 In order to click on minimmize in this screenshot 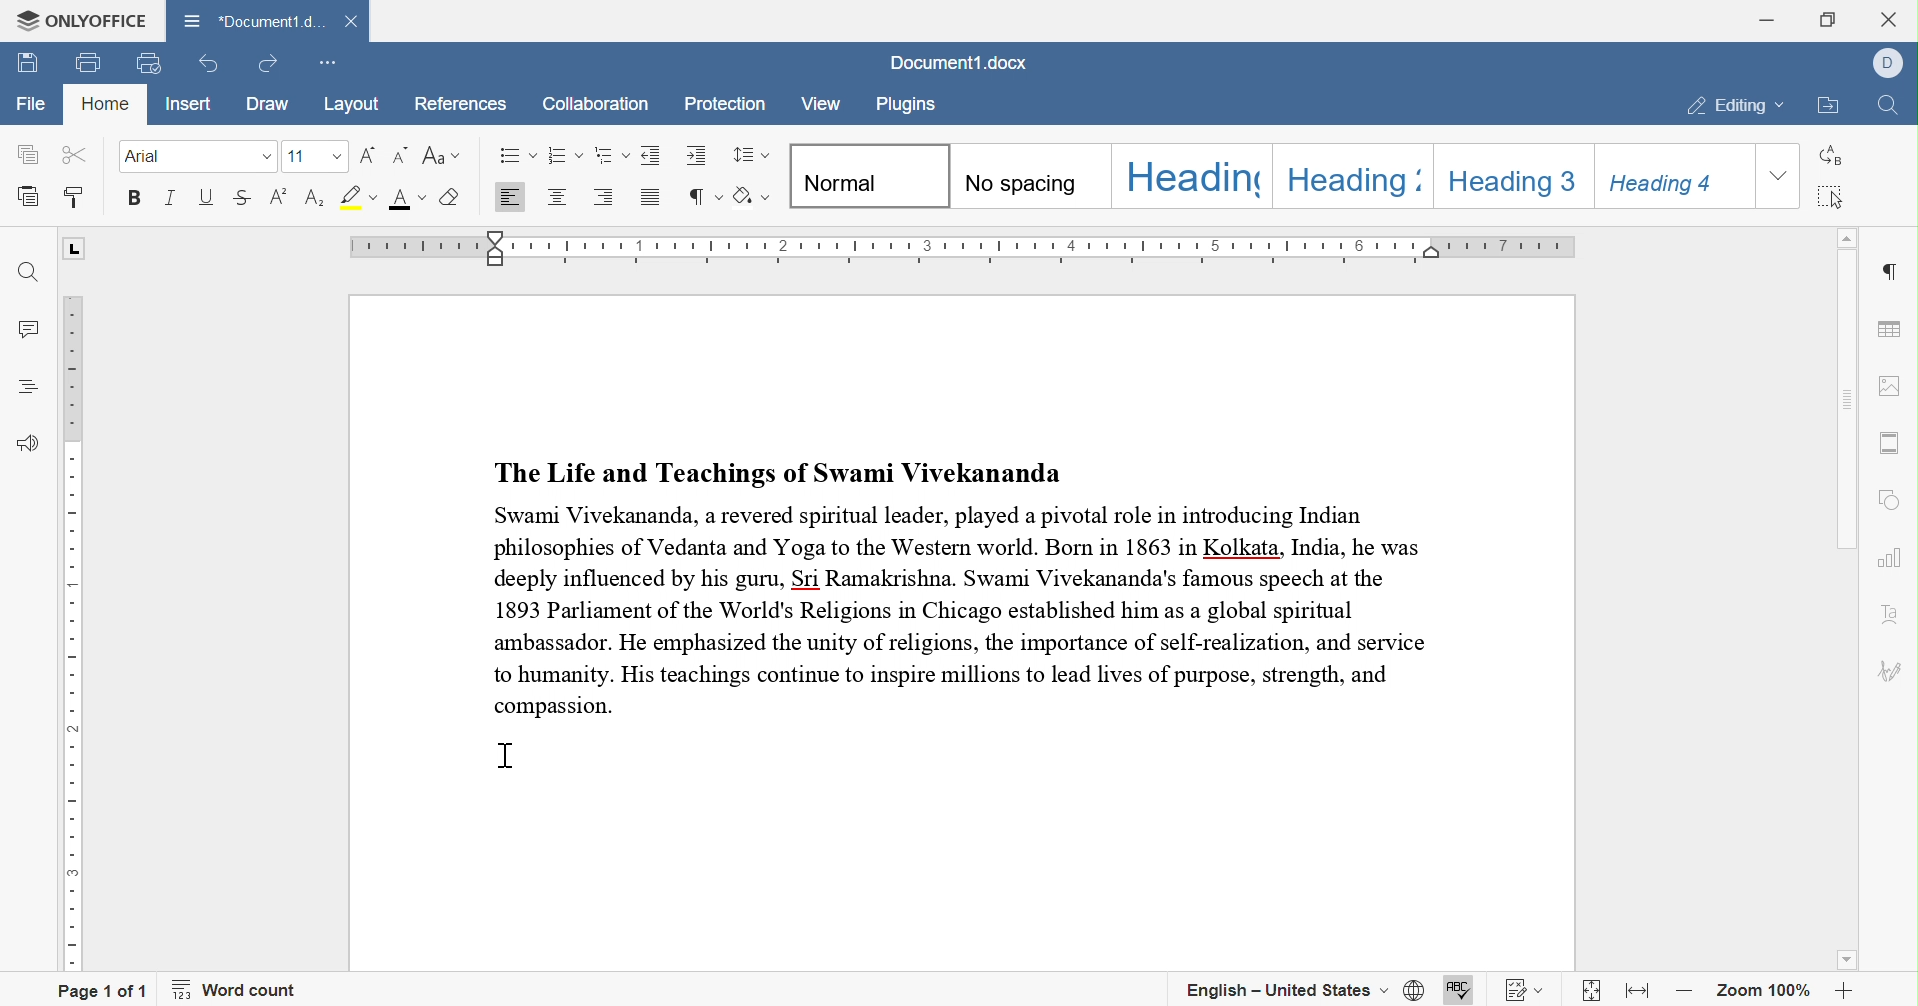, I will do `click(1766, 18)`.